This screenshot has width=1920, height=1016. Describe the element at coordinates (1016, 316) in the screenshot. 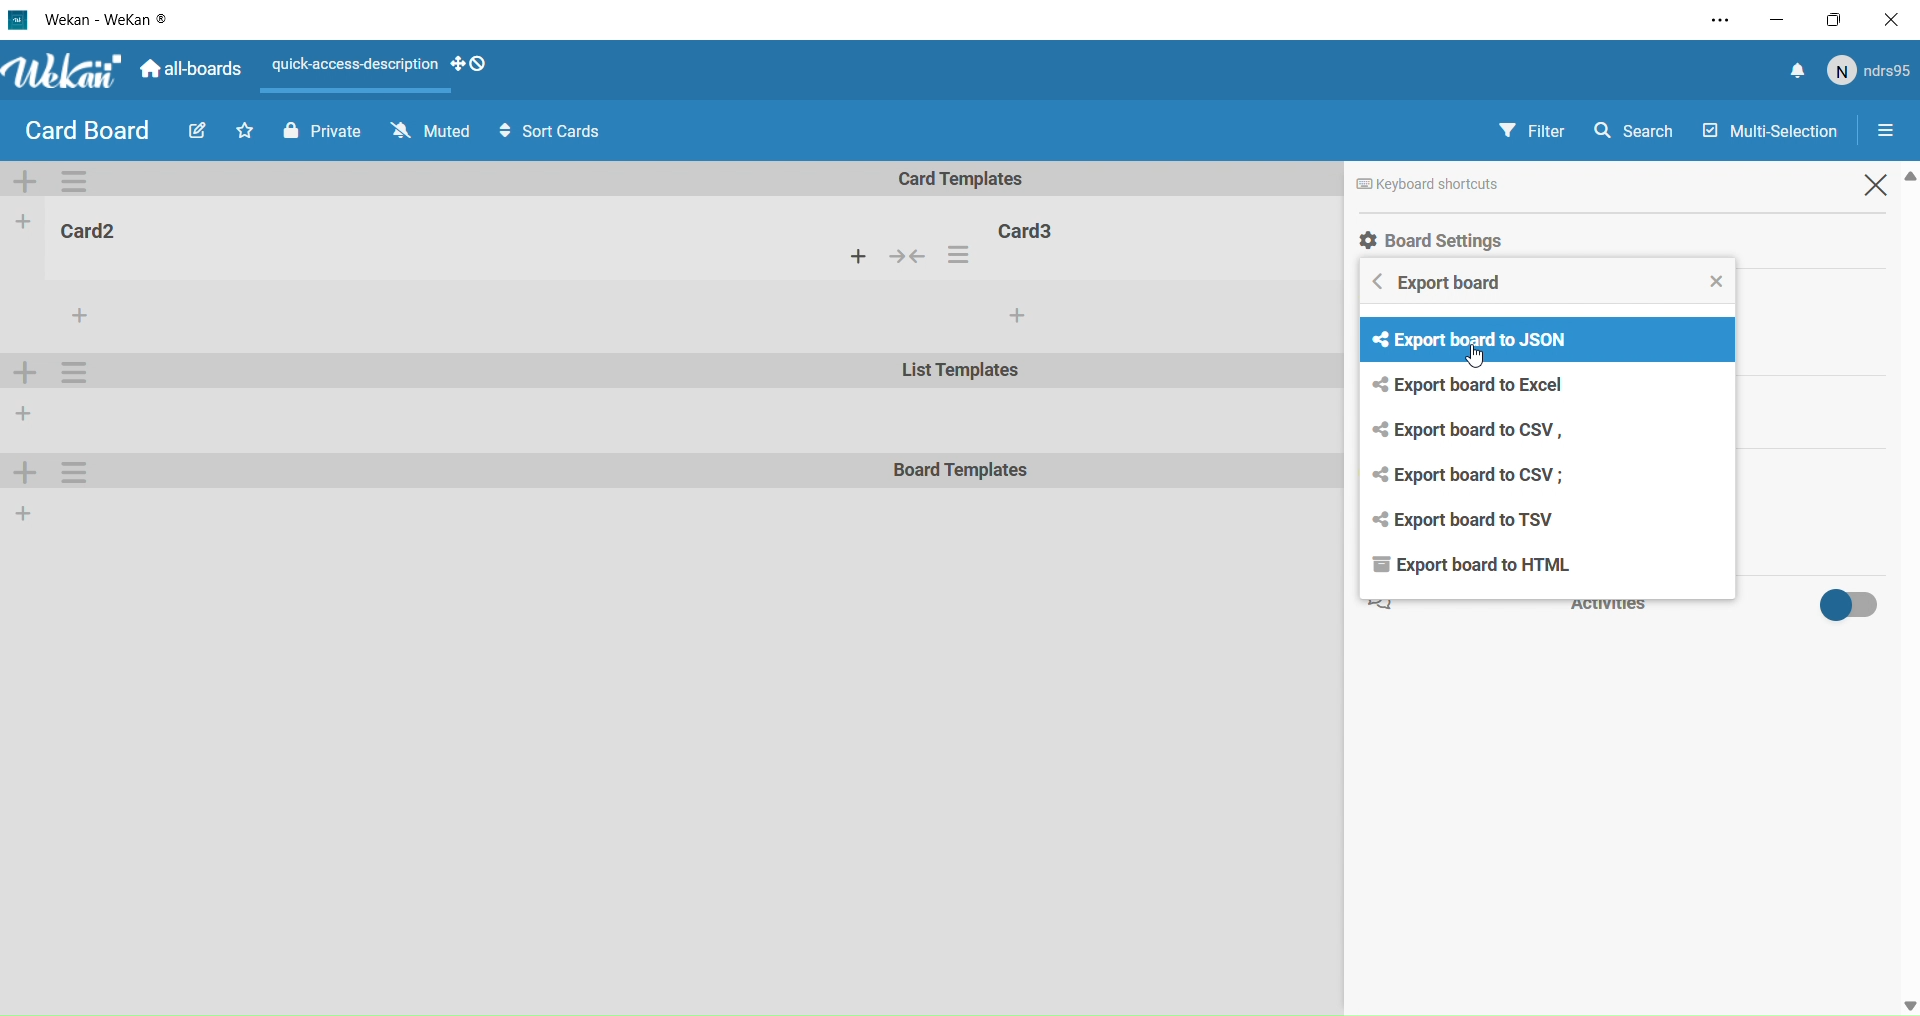

I see `add` at that location.